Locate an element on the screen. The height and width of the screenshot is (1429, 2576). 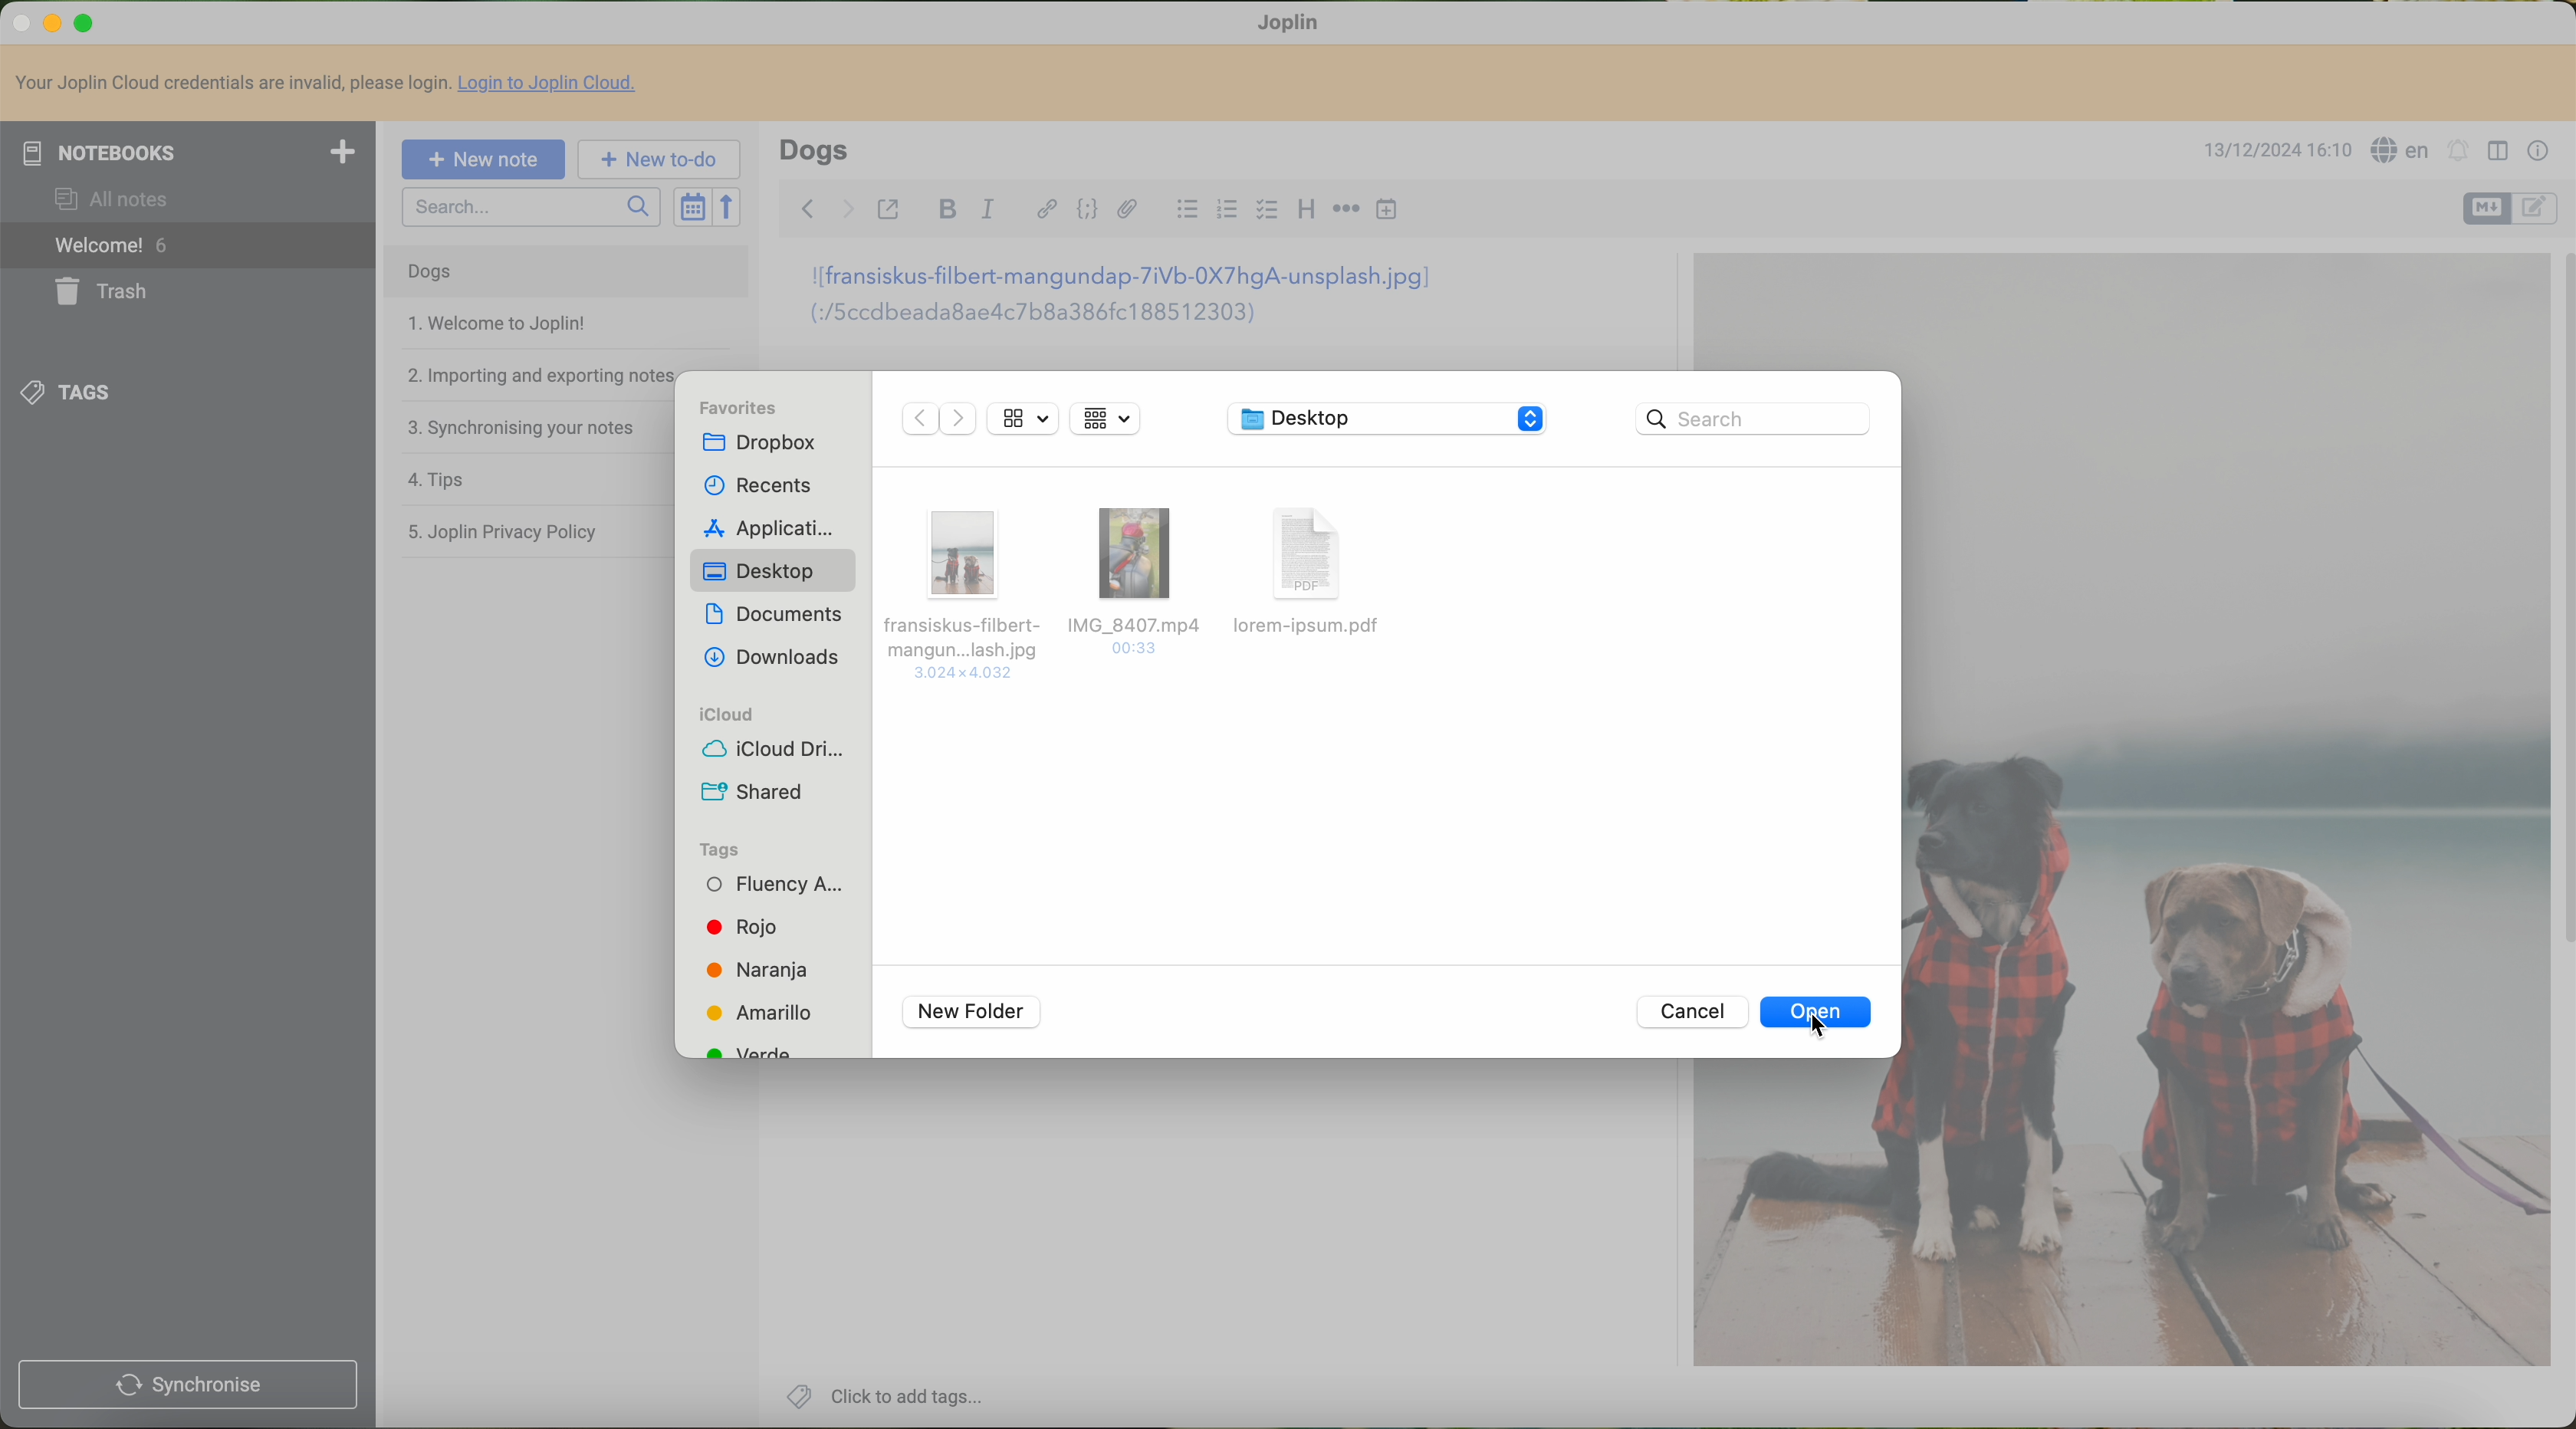
downloads is located at coordinates (774, 657).